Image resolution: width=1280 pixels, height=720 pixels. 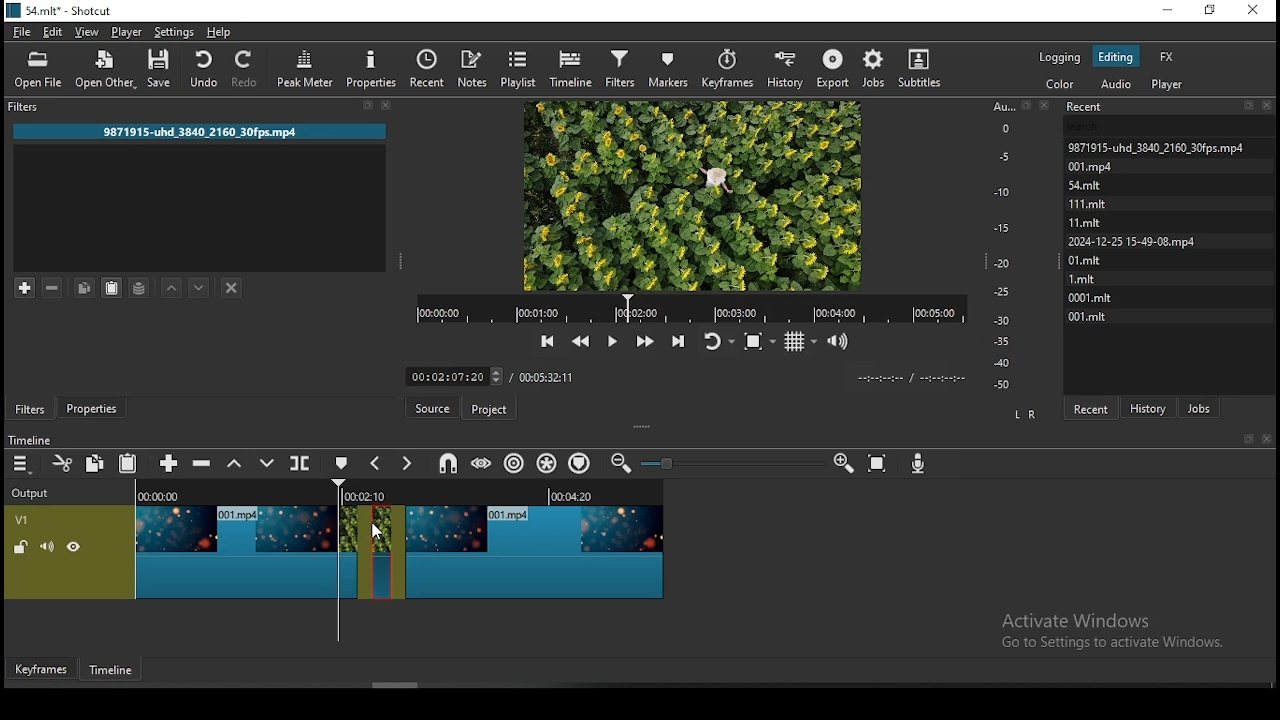 What do you see at coordinates (917, 69) in the screenshot?
I see `subtitles` at bounding box center [917, 69].